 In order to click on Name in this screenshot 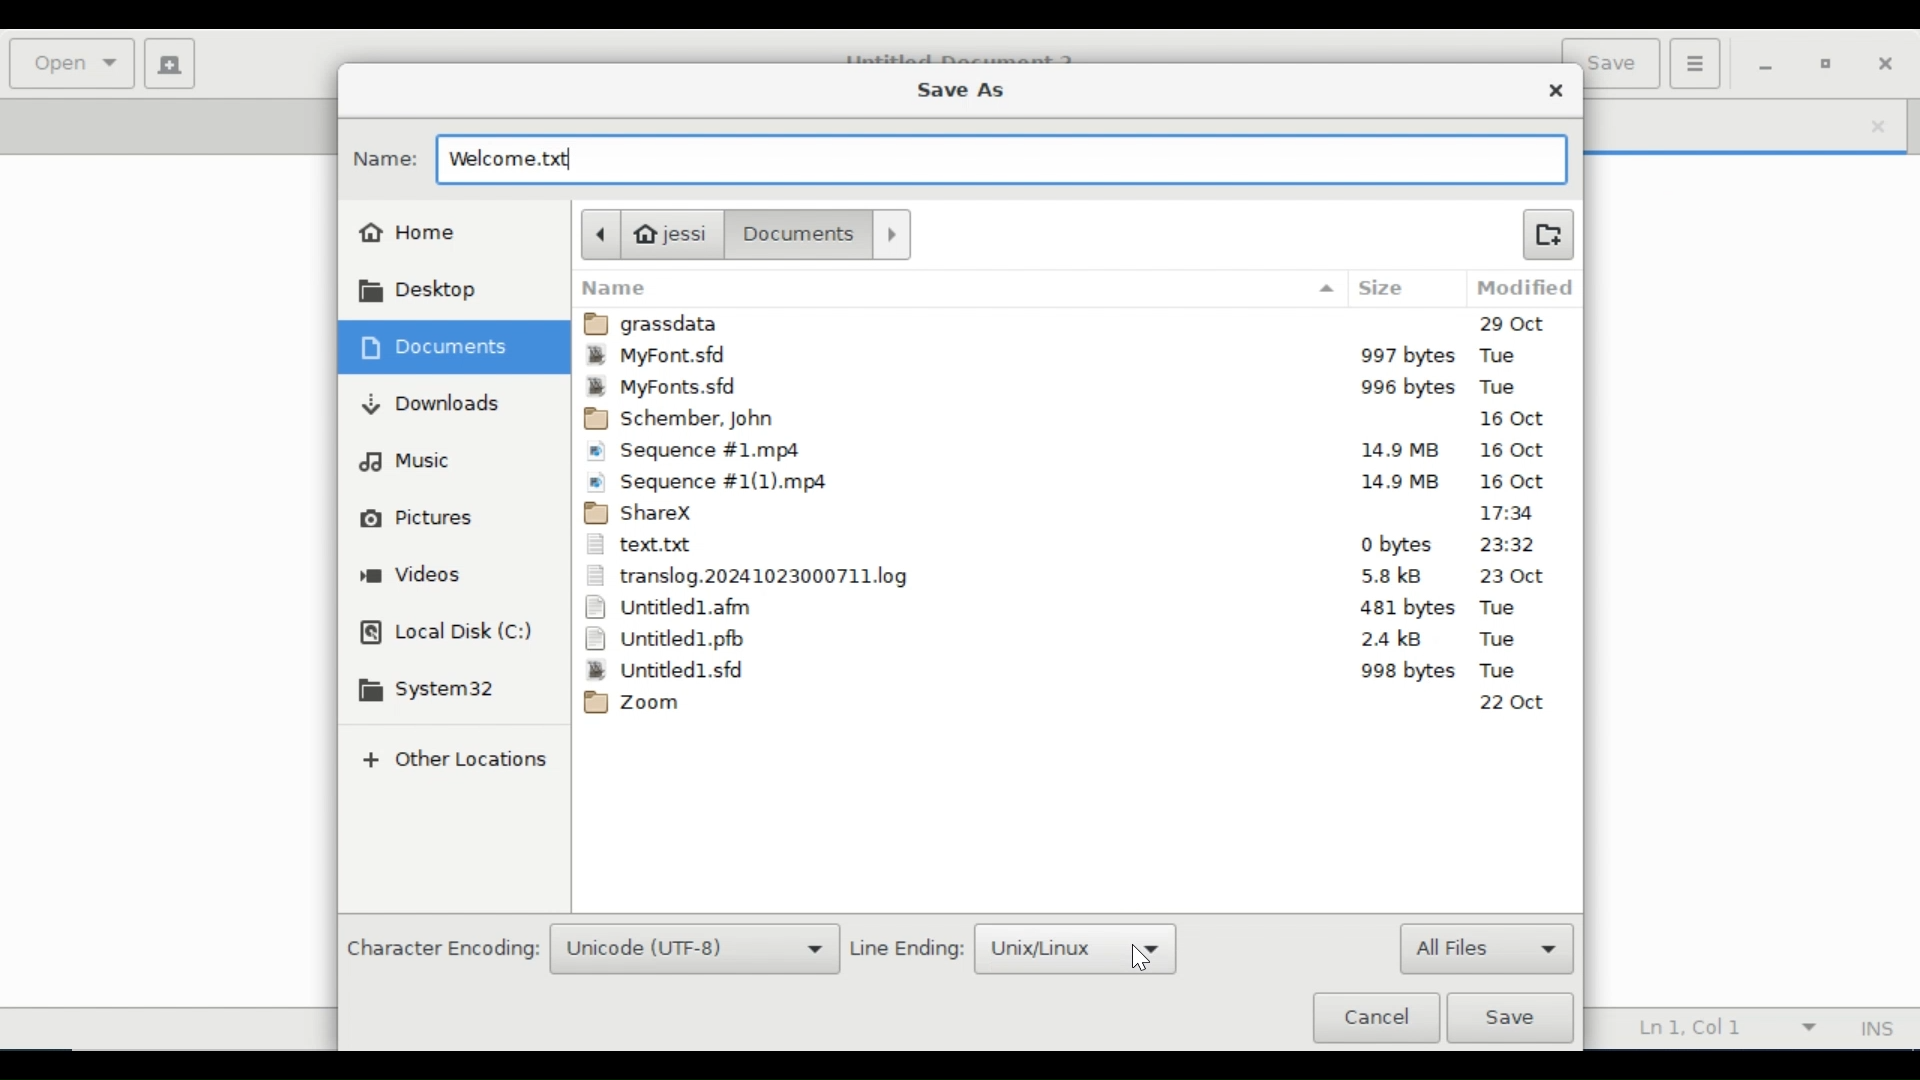, I will do `click(385, 159)`.